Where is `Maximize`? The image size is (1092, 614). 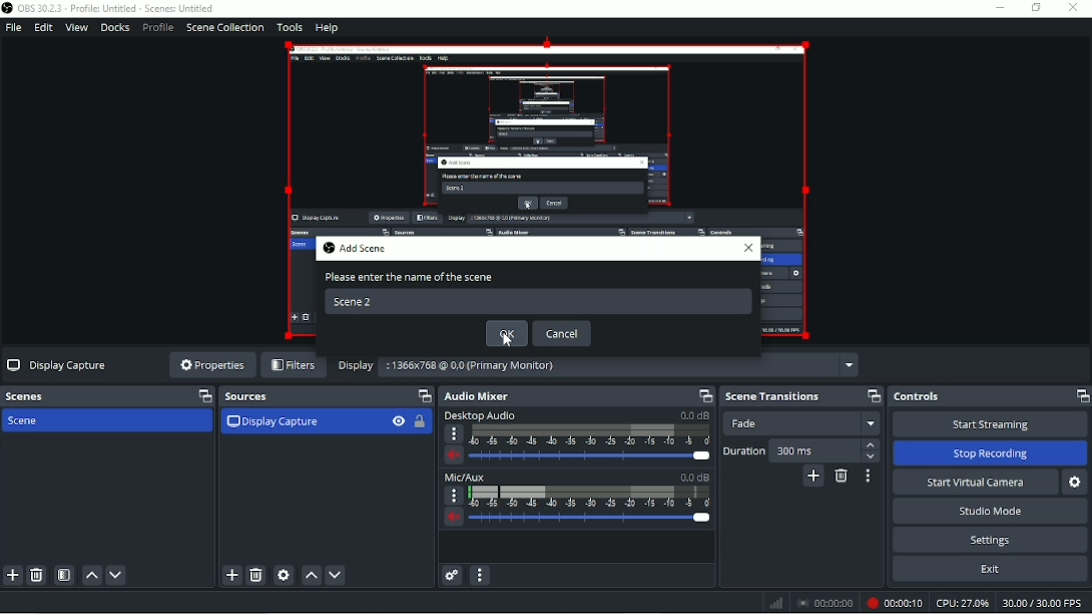
Maximize is located at coordinates (422, 396).